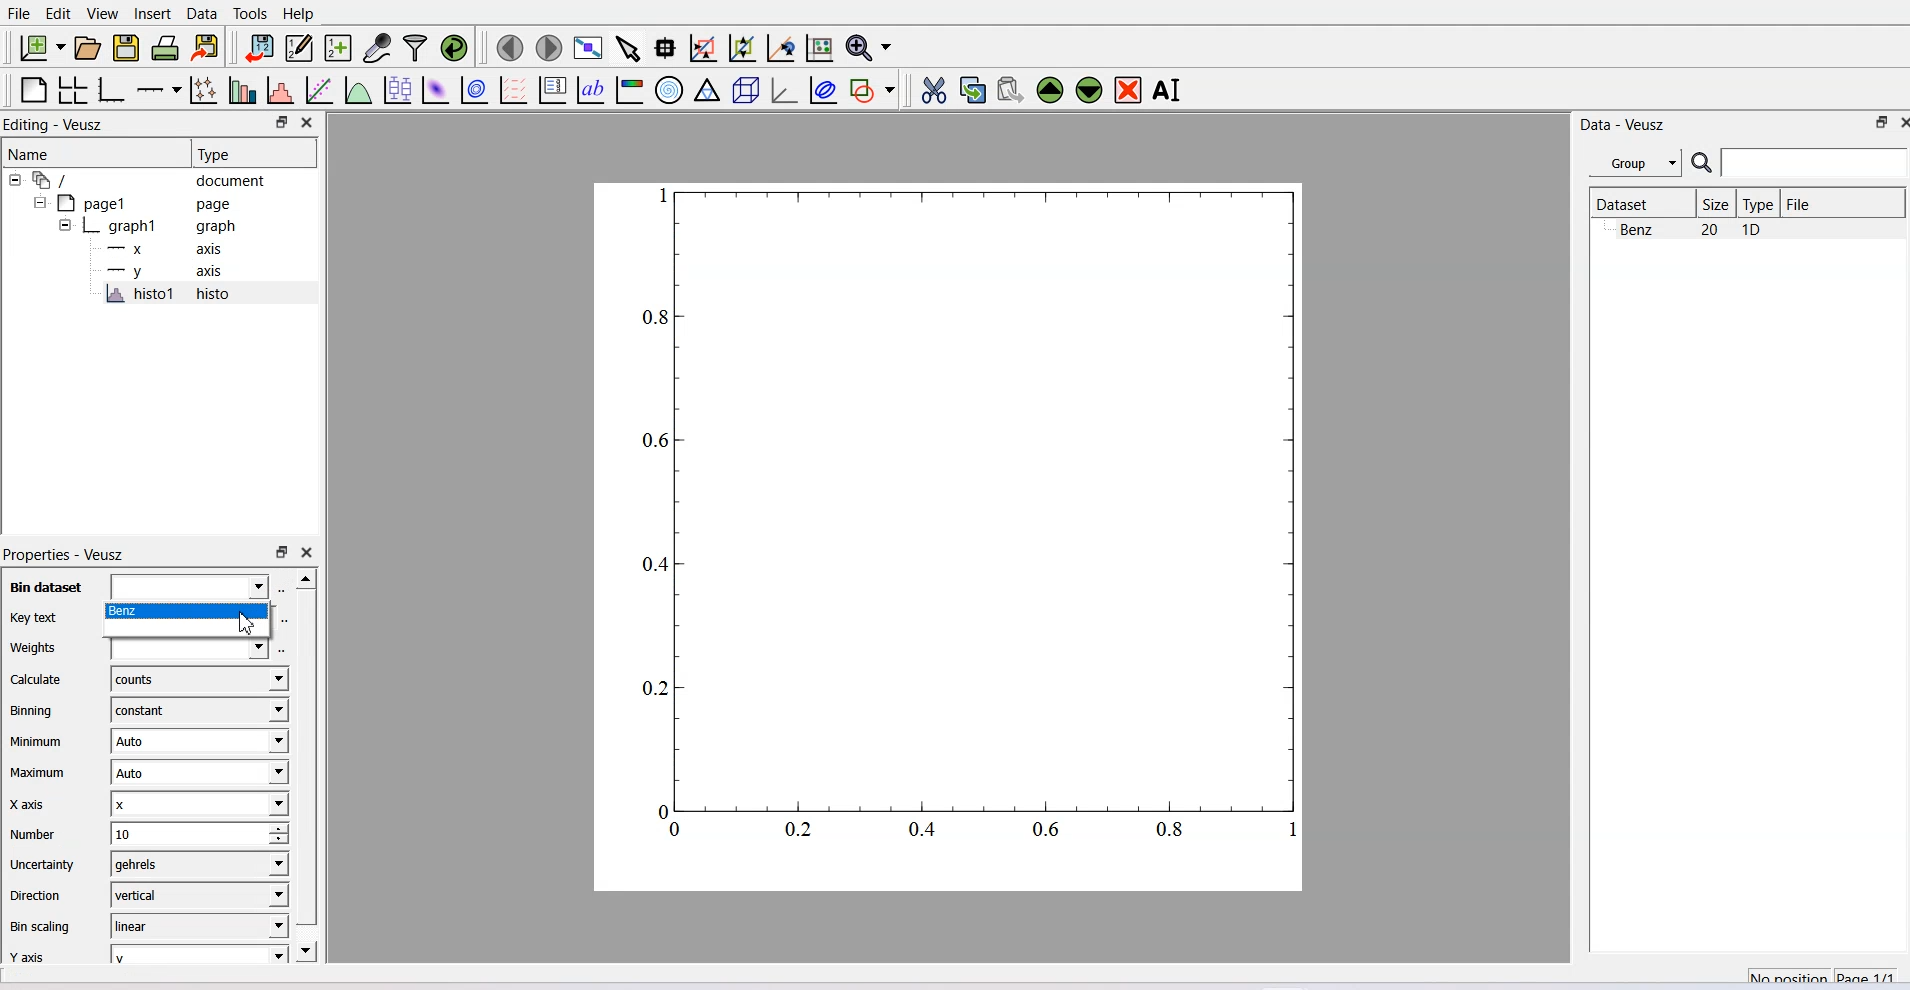  What do you see at coordinates (1088, 91) in the screenshot?
I see `Move the selected widget down` at bounding box center [1088, 91].